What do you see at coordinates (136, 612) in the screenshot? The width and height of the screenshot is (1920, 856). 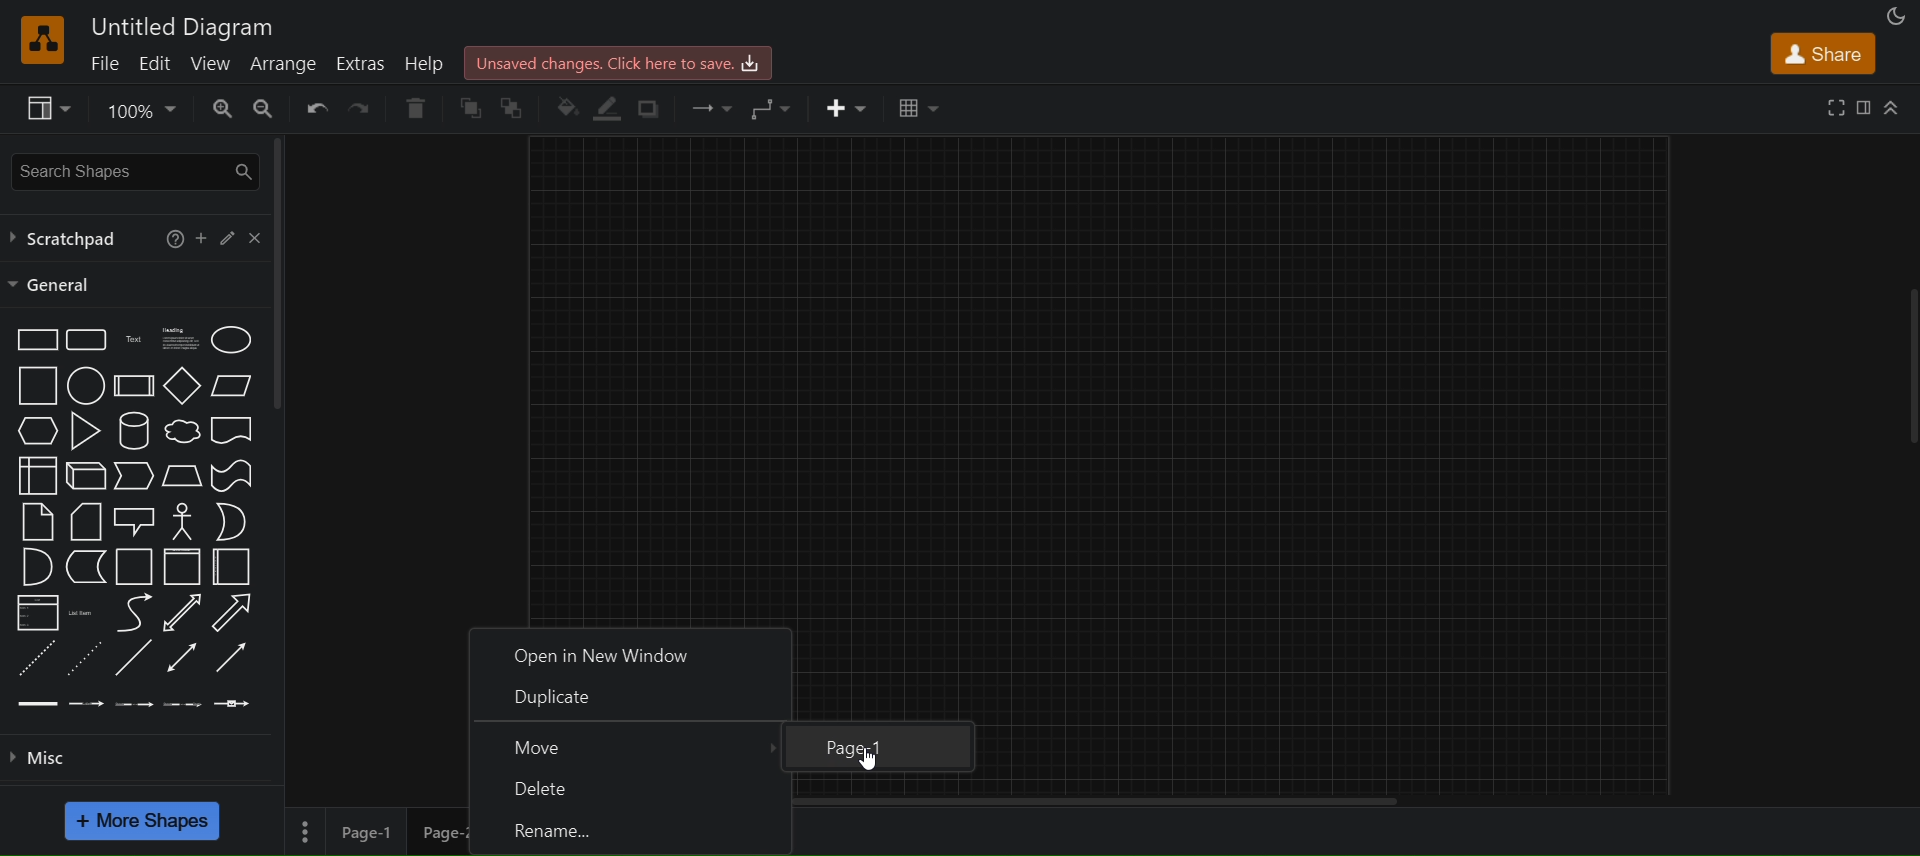 I see `curve` at bounding box center [136, 612].